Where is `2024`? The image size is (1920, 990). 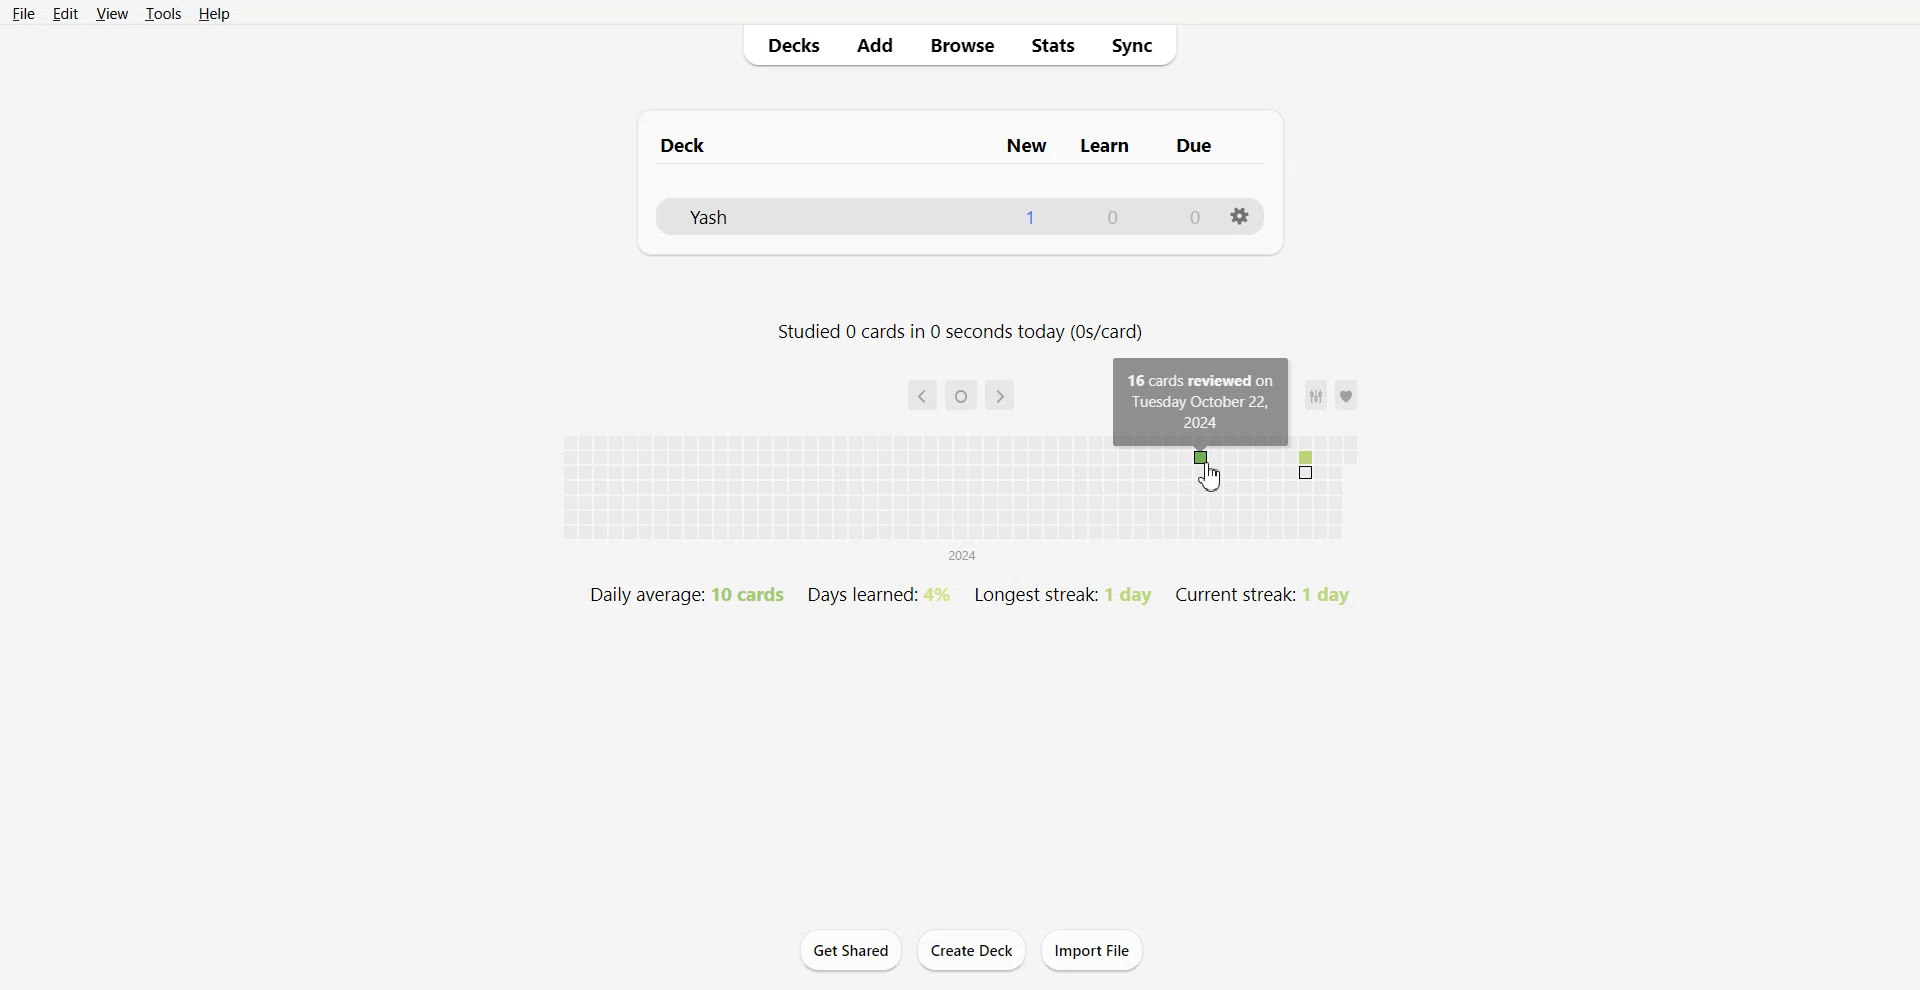 2024 is located at coordinates (962, 557).